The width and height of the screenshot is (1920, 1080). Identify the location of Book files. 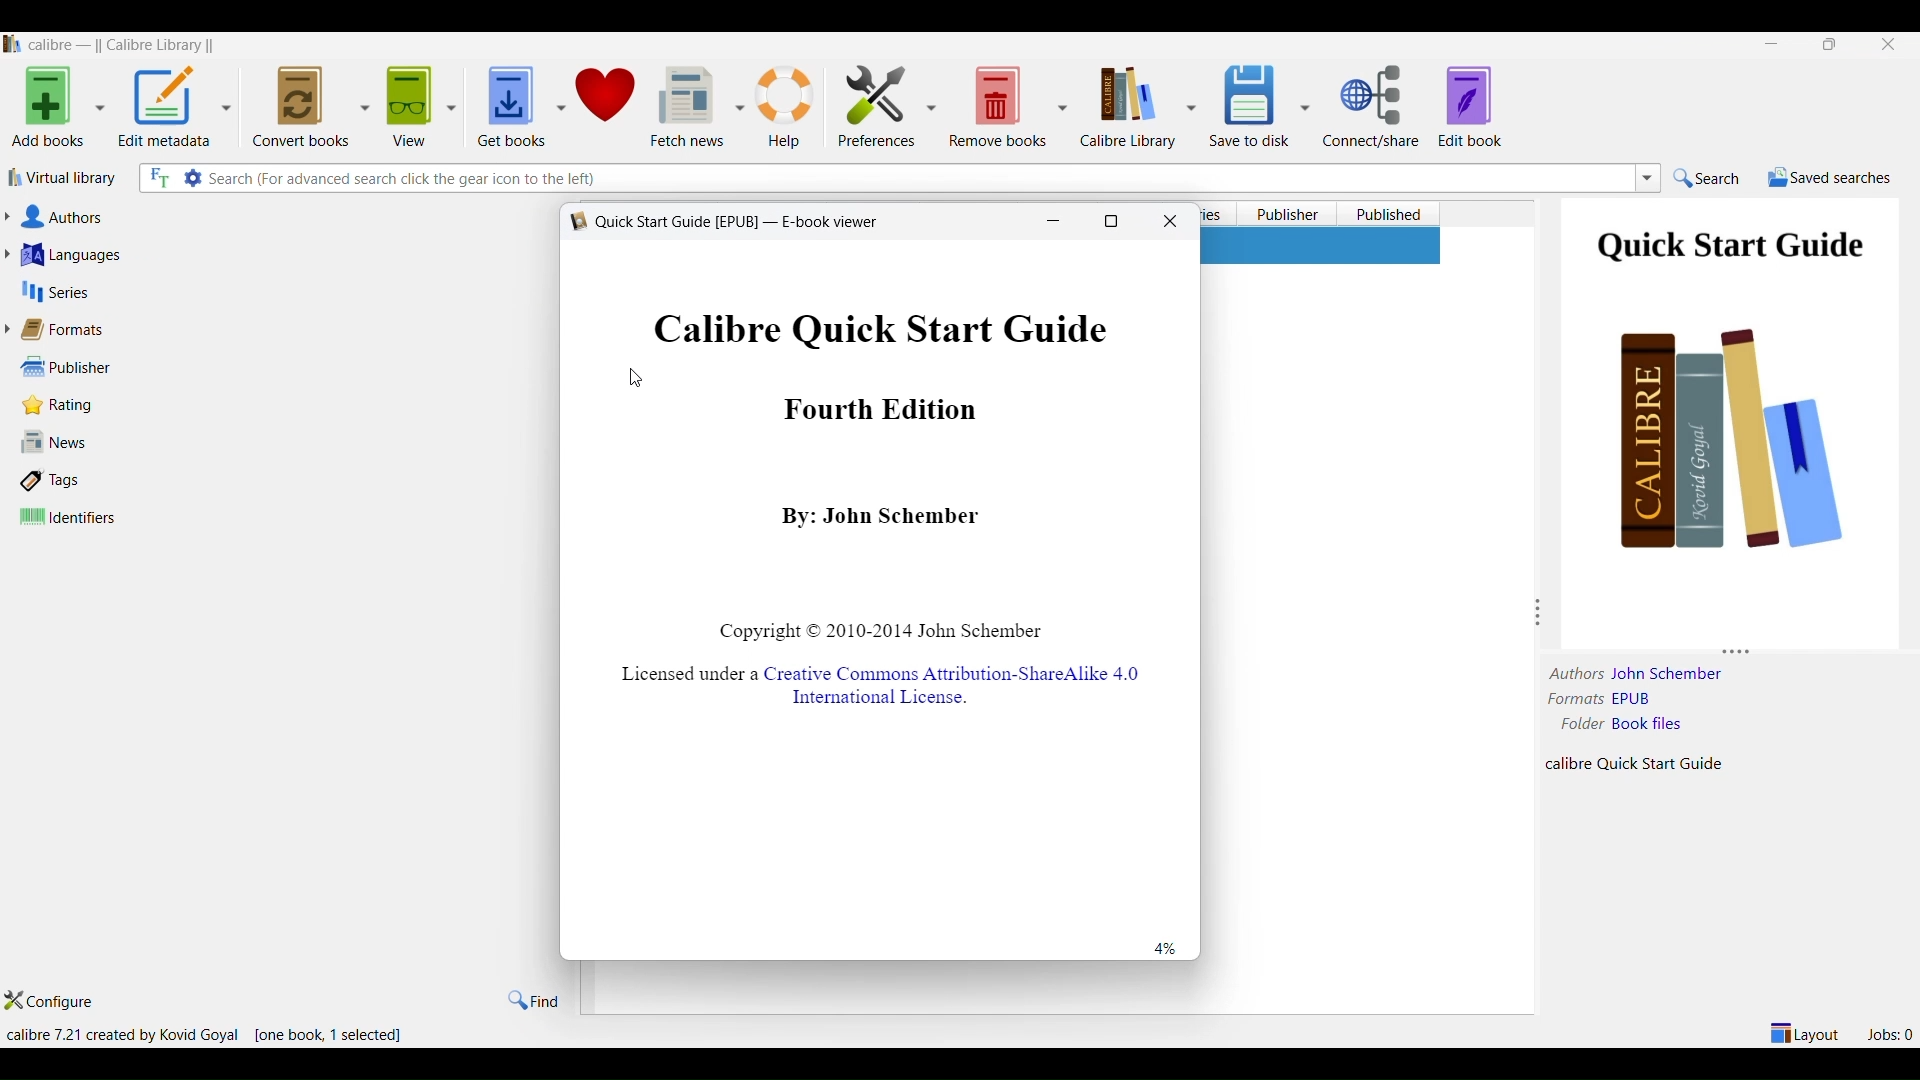
(1677, 726).